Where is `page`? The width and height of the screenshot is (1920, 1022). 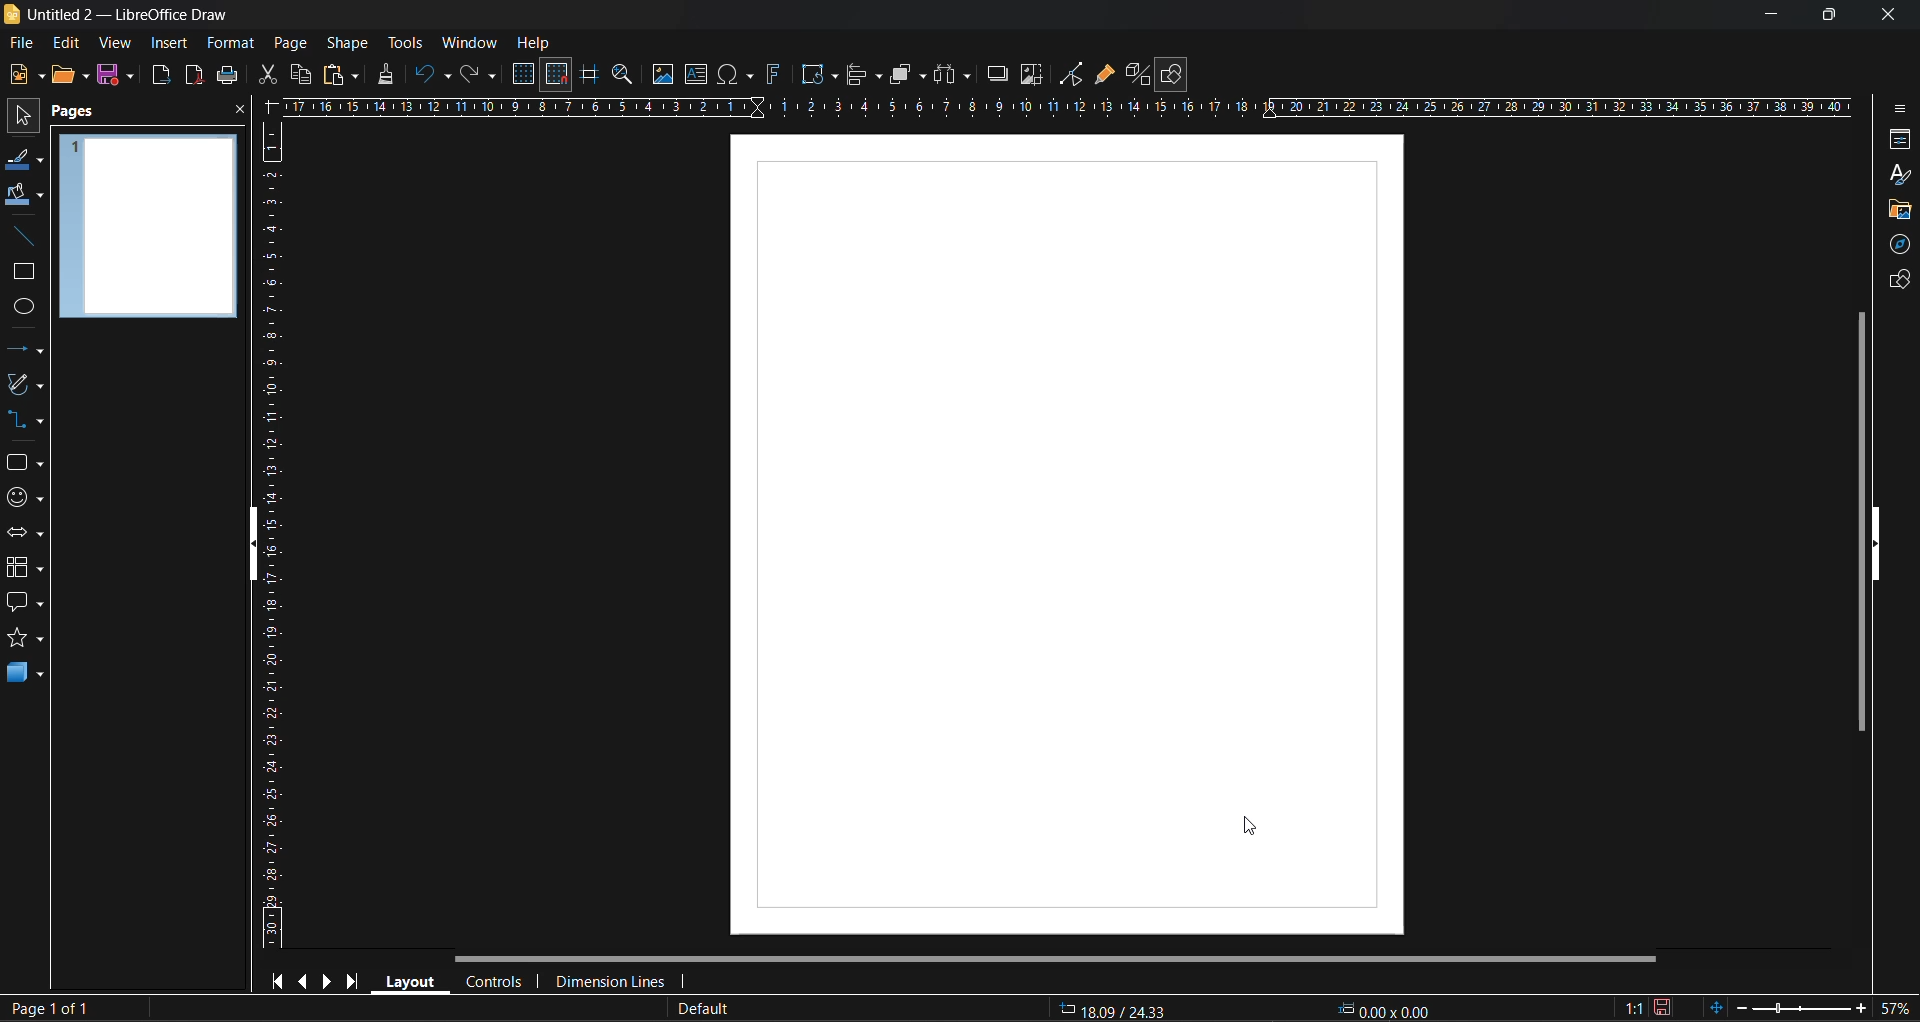
page is located at coordinates (294, 42).